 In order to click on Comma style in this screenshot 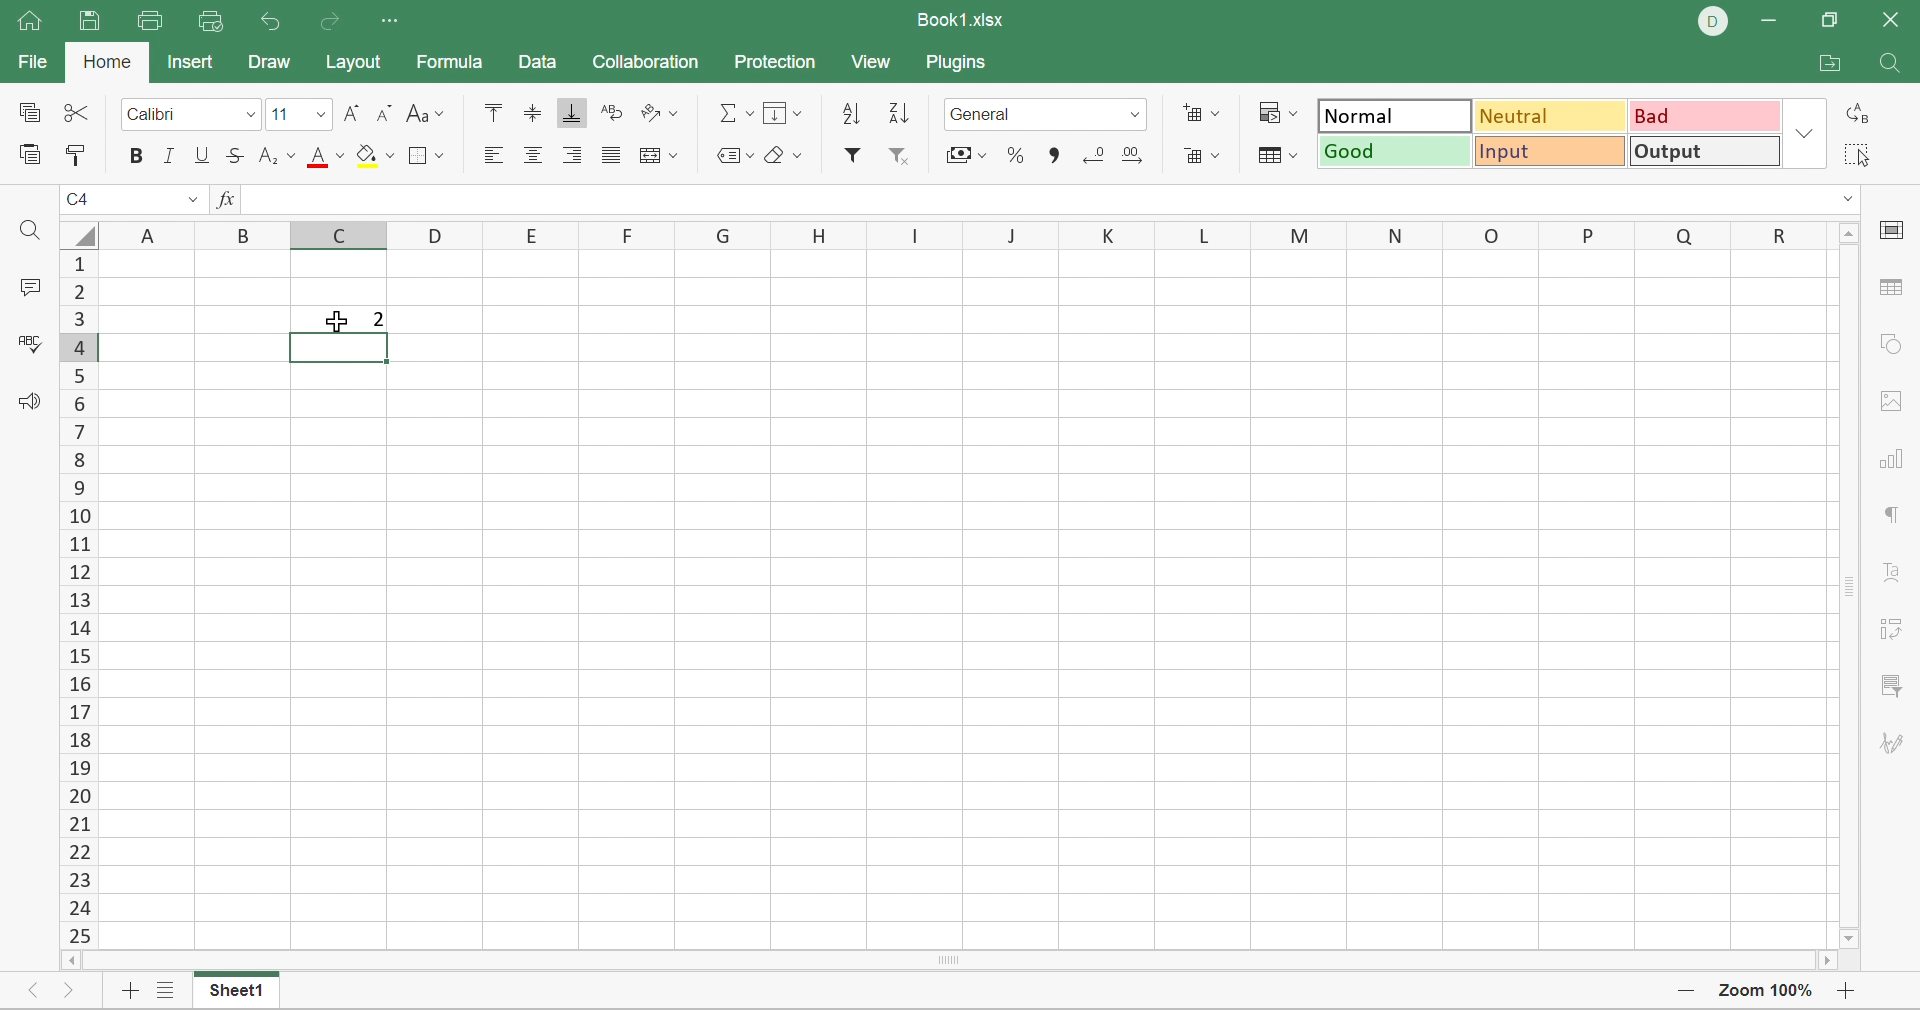, I will do `click(1053, 152)`.